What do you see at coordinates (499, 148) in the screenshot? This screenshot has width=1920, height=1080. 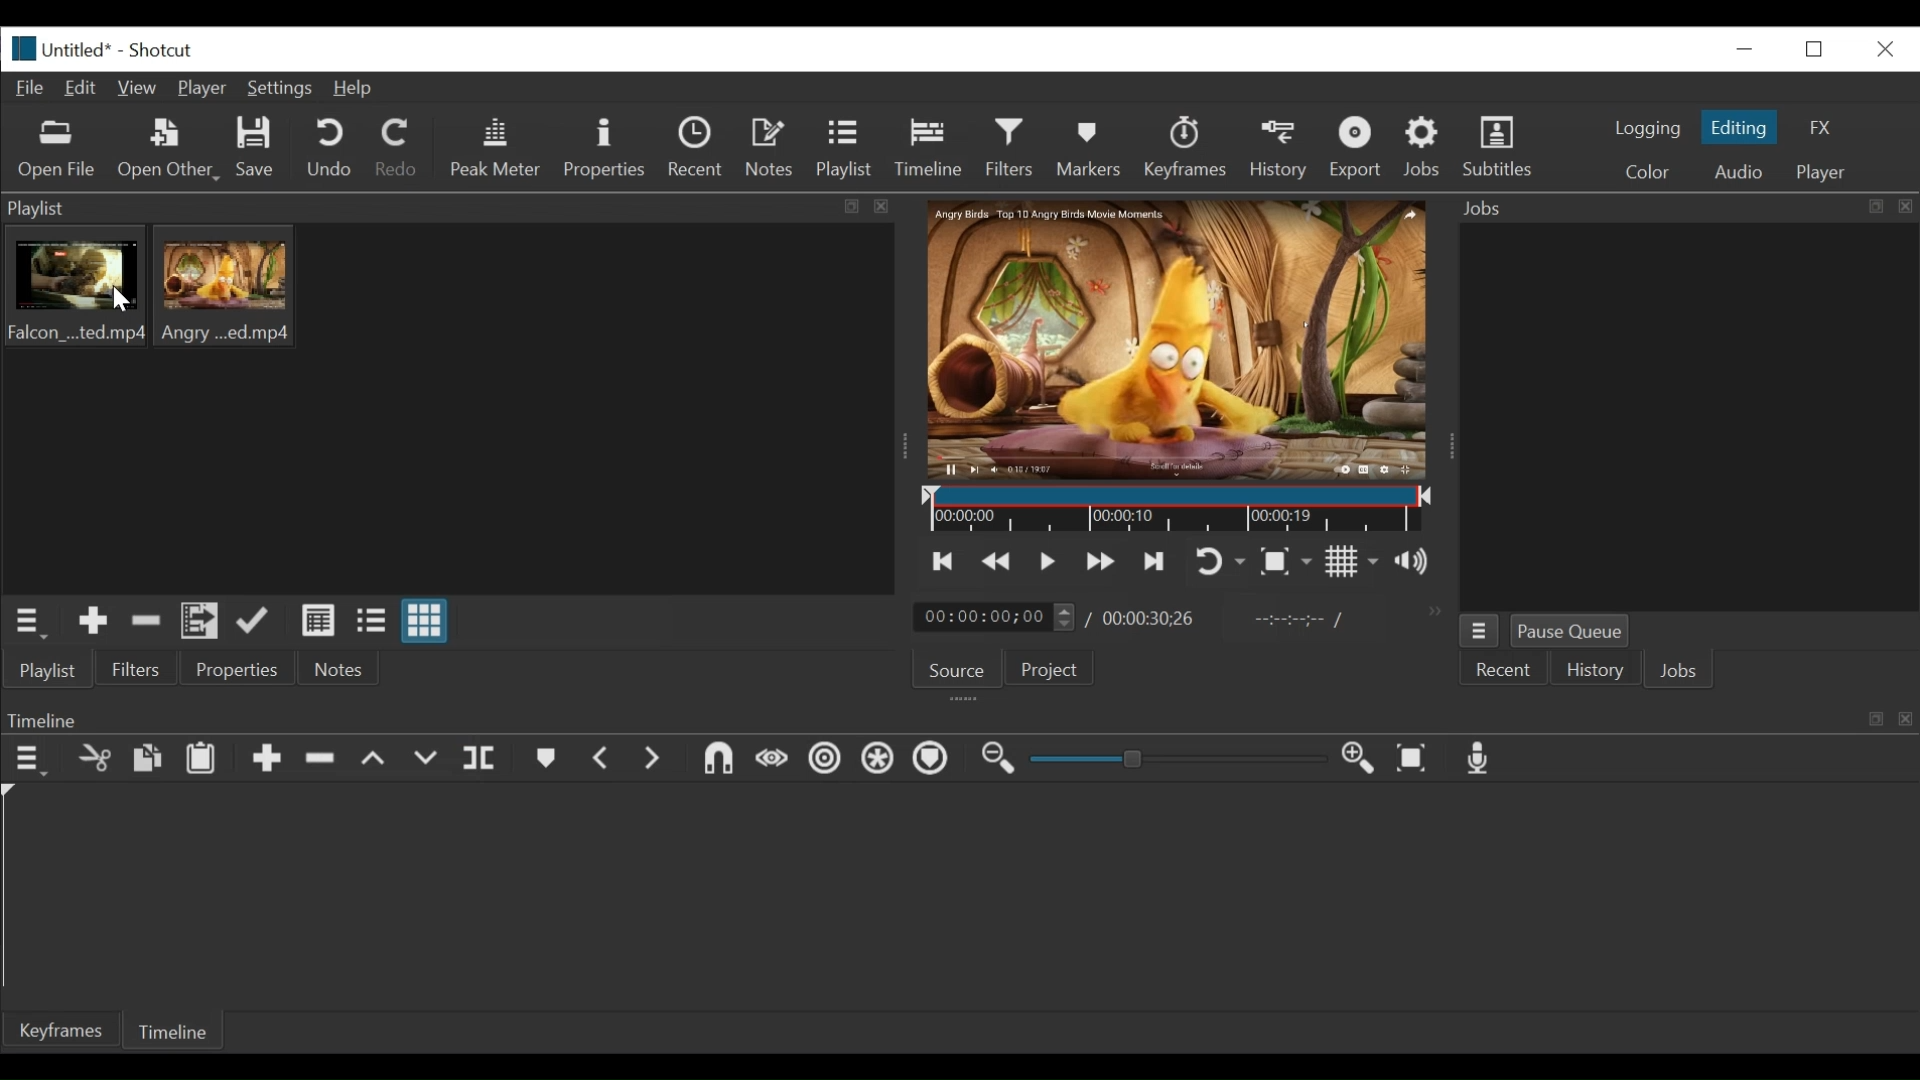 I see `Peak Meter` at bounding box center [499, 148].